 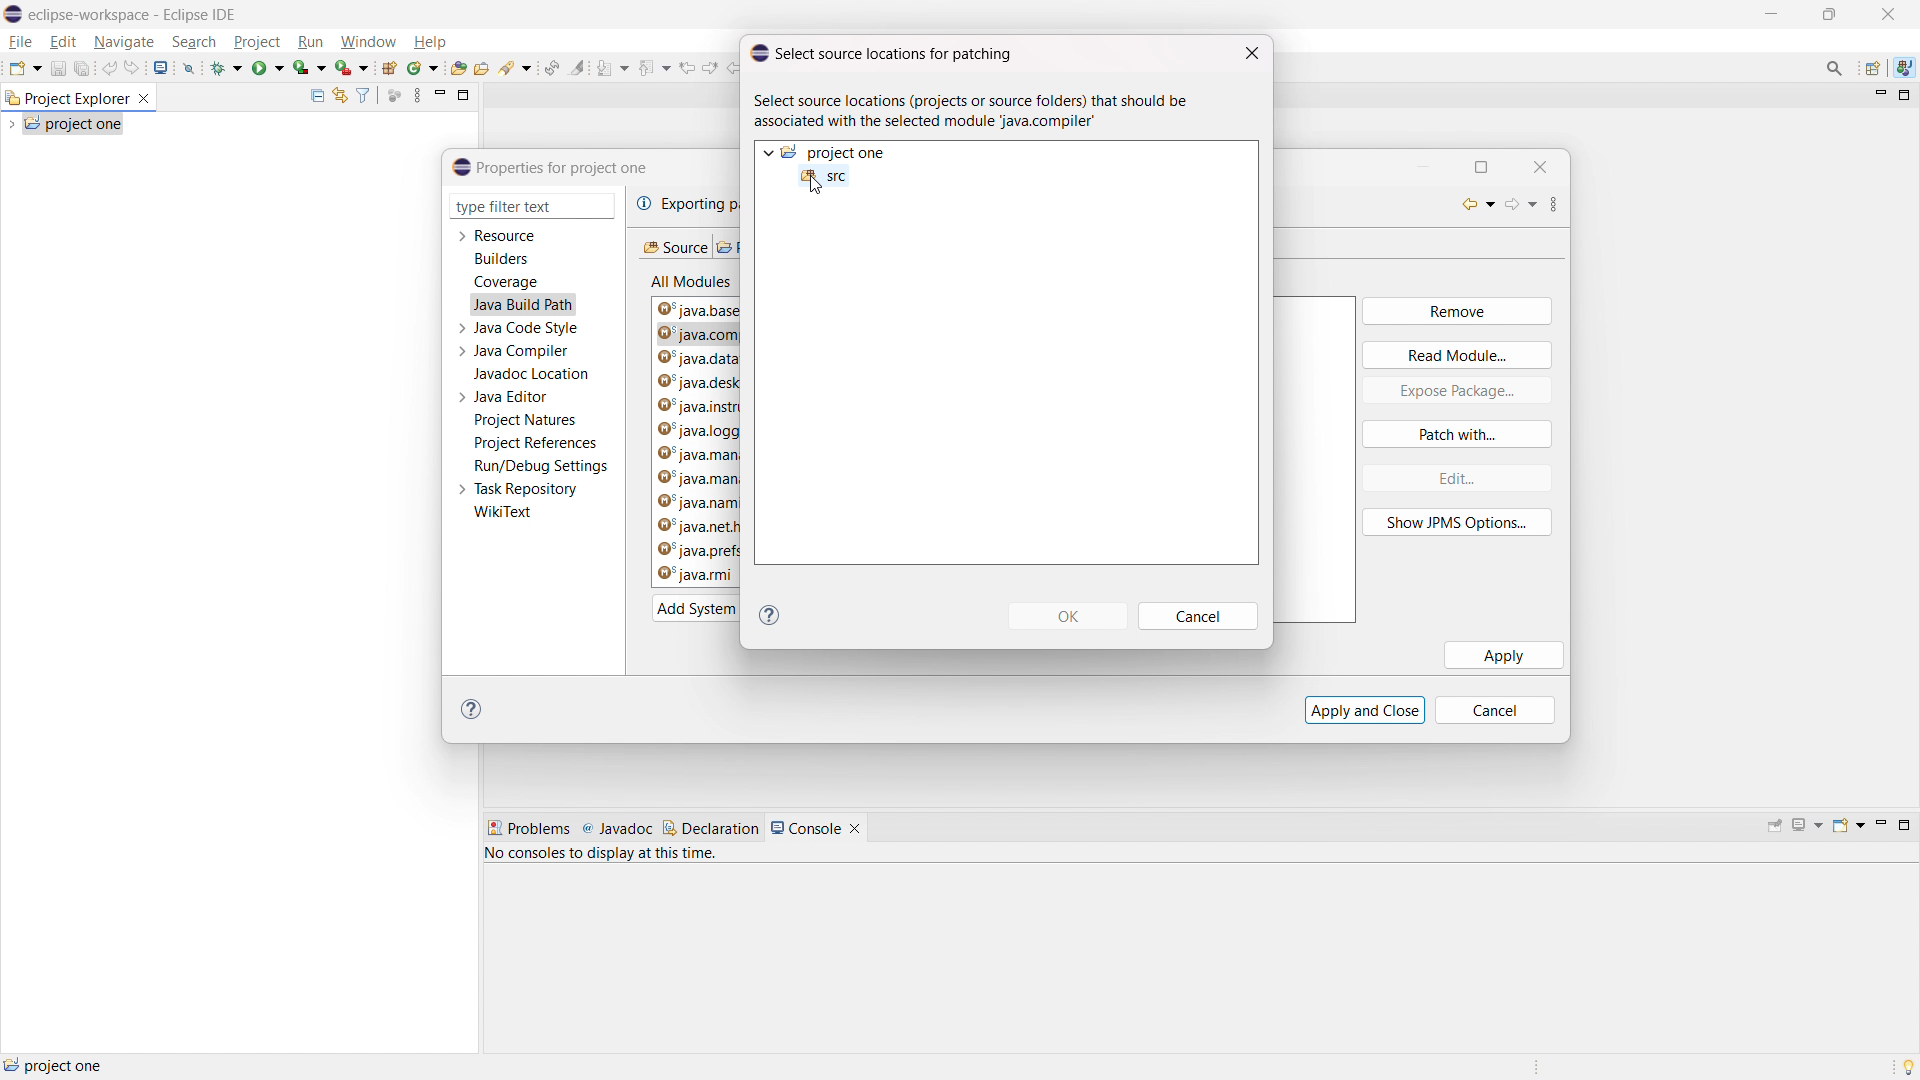 What do you see at coordinates (388, 68) in the screenshot?
I see `new java project` at bounding box center [388, 68].